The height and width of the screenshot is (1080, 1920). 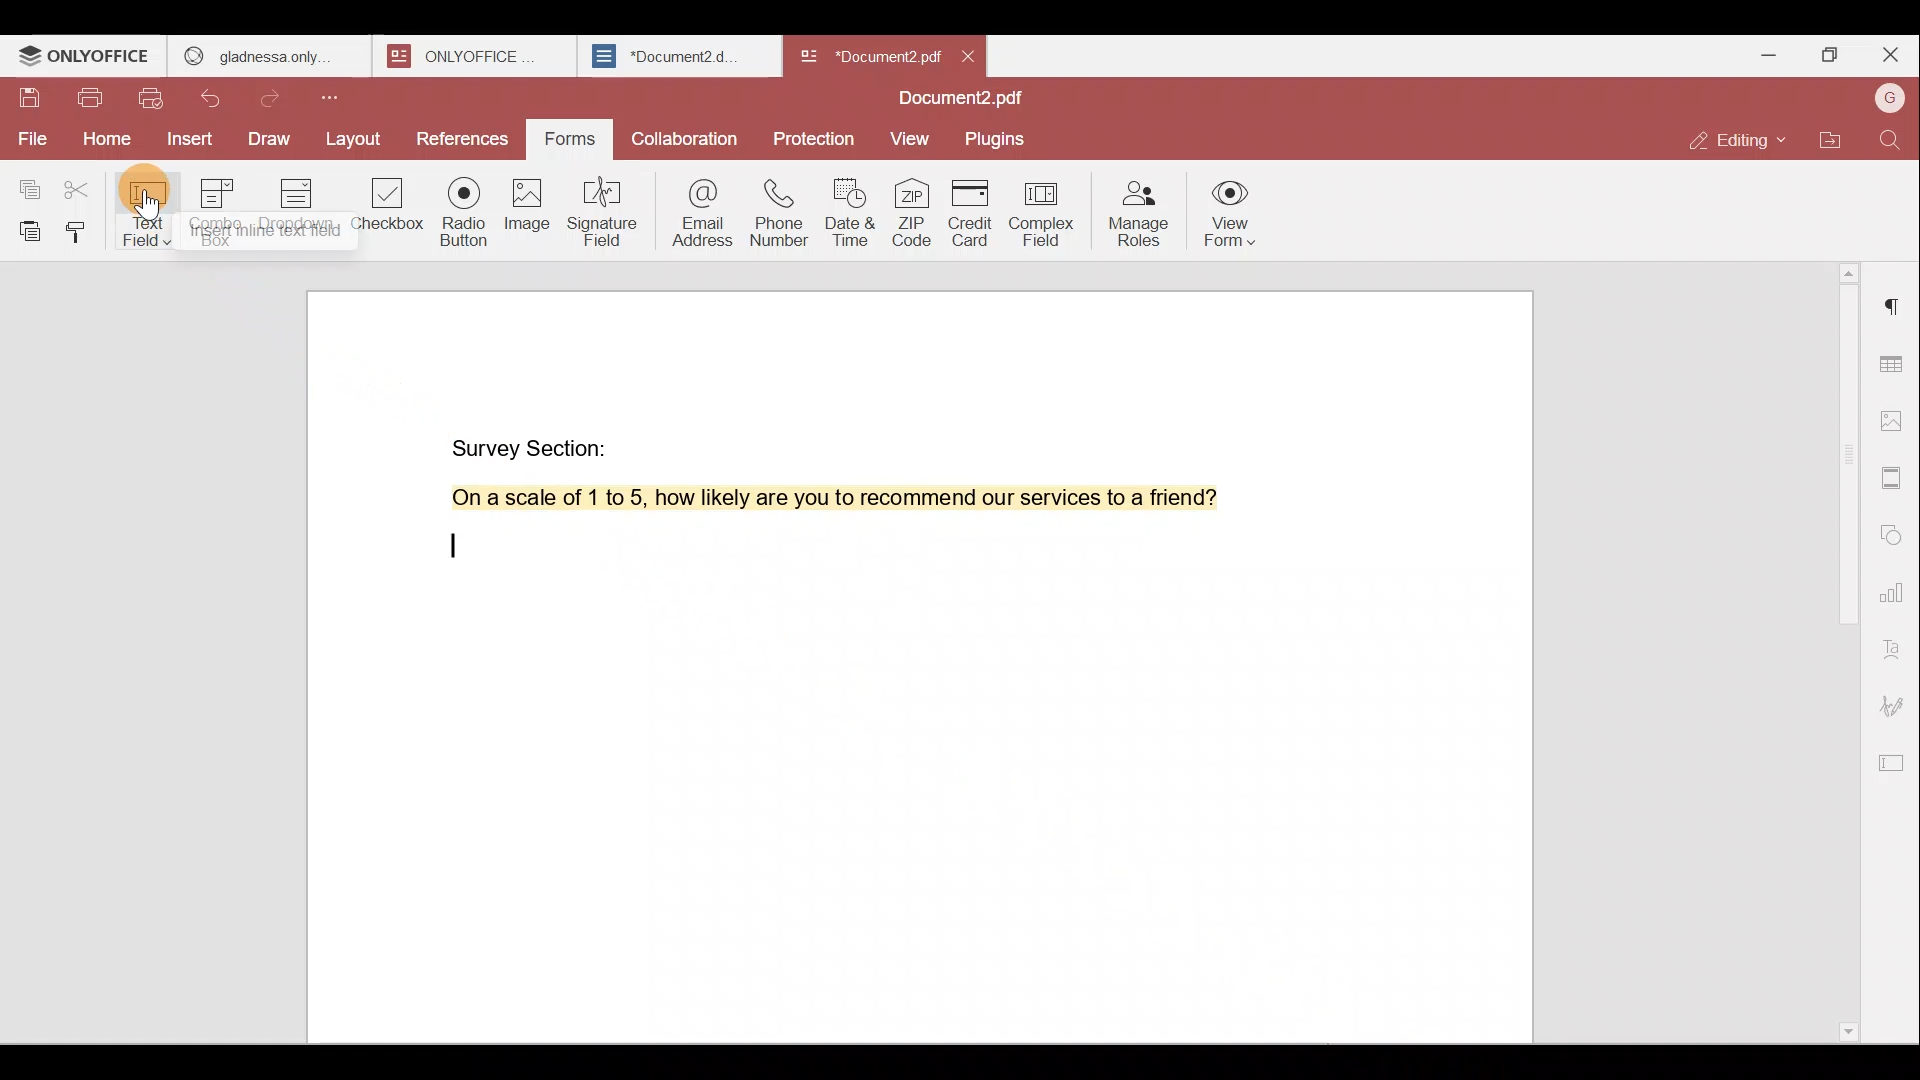 I want to click on Protection, so click(x=818, y=133).